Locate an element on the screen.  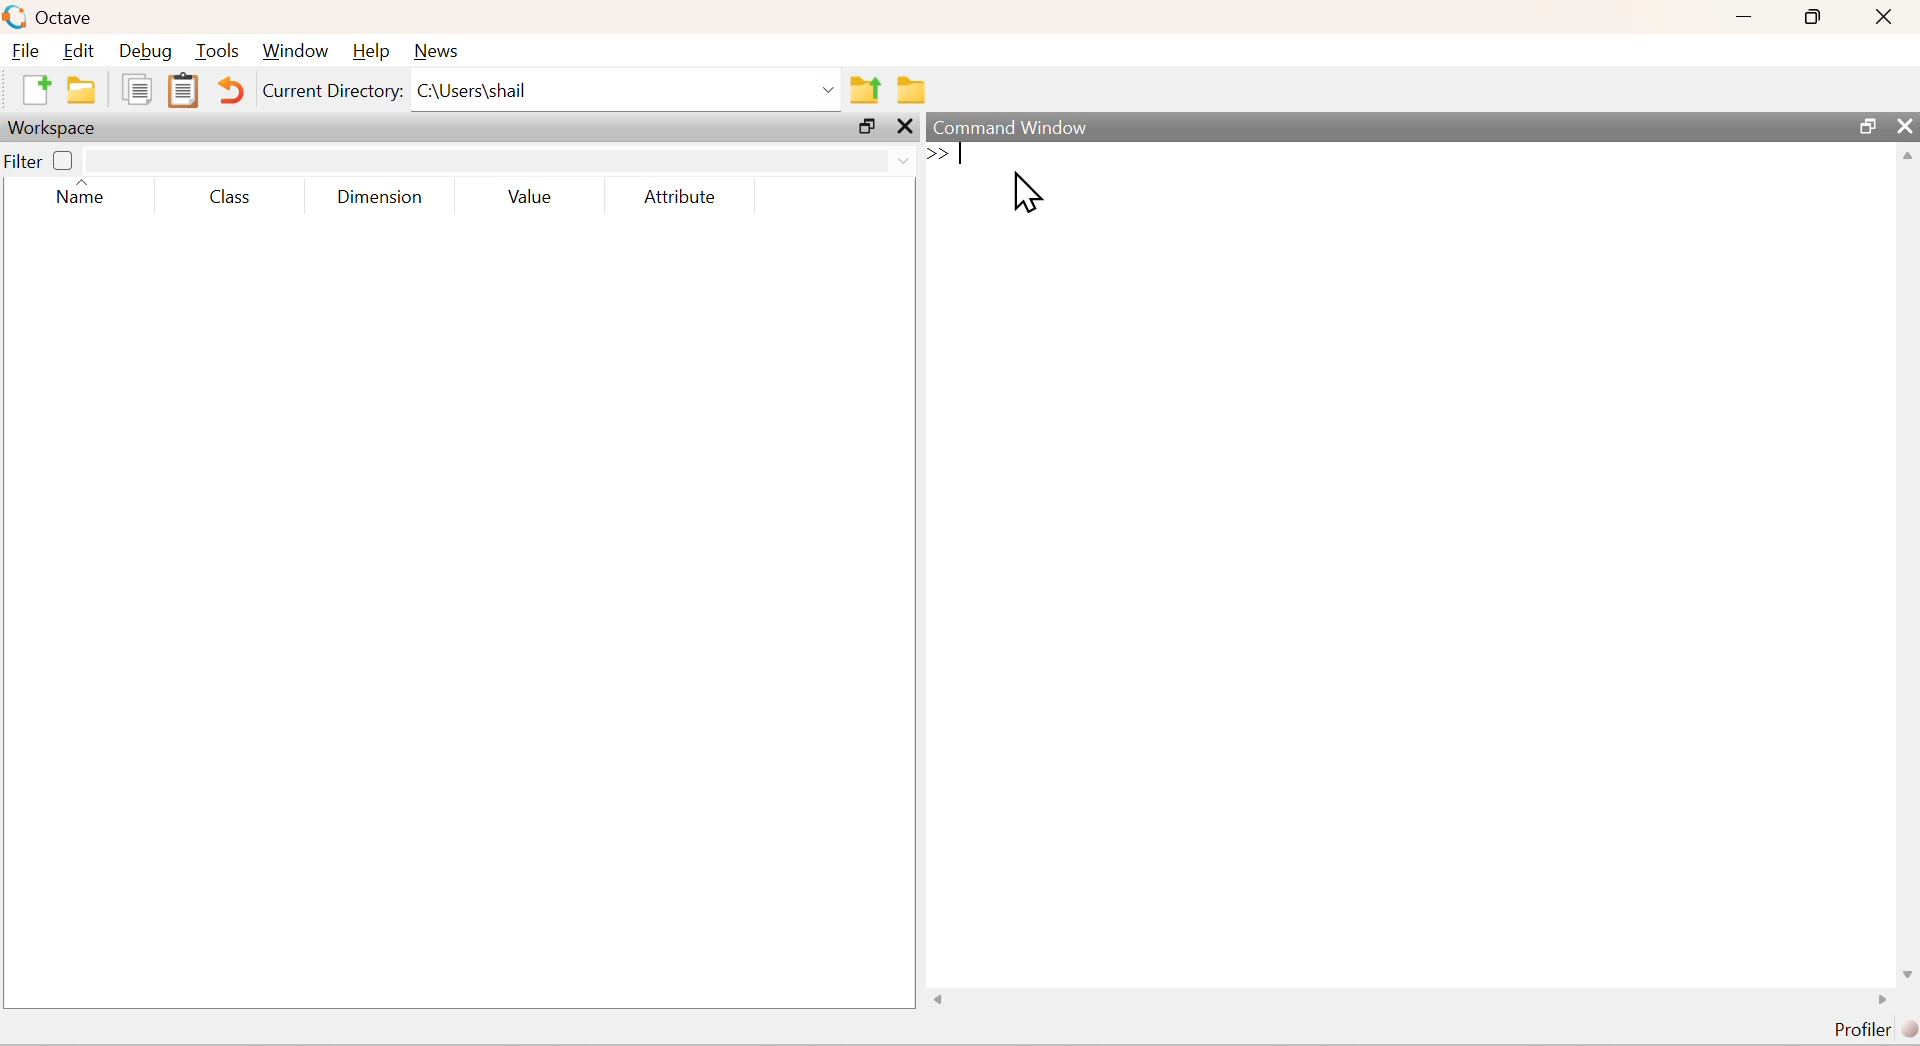
Tap text is located at coordinates (965, 156).